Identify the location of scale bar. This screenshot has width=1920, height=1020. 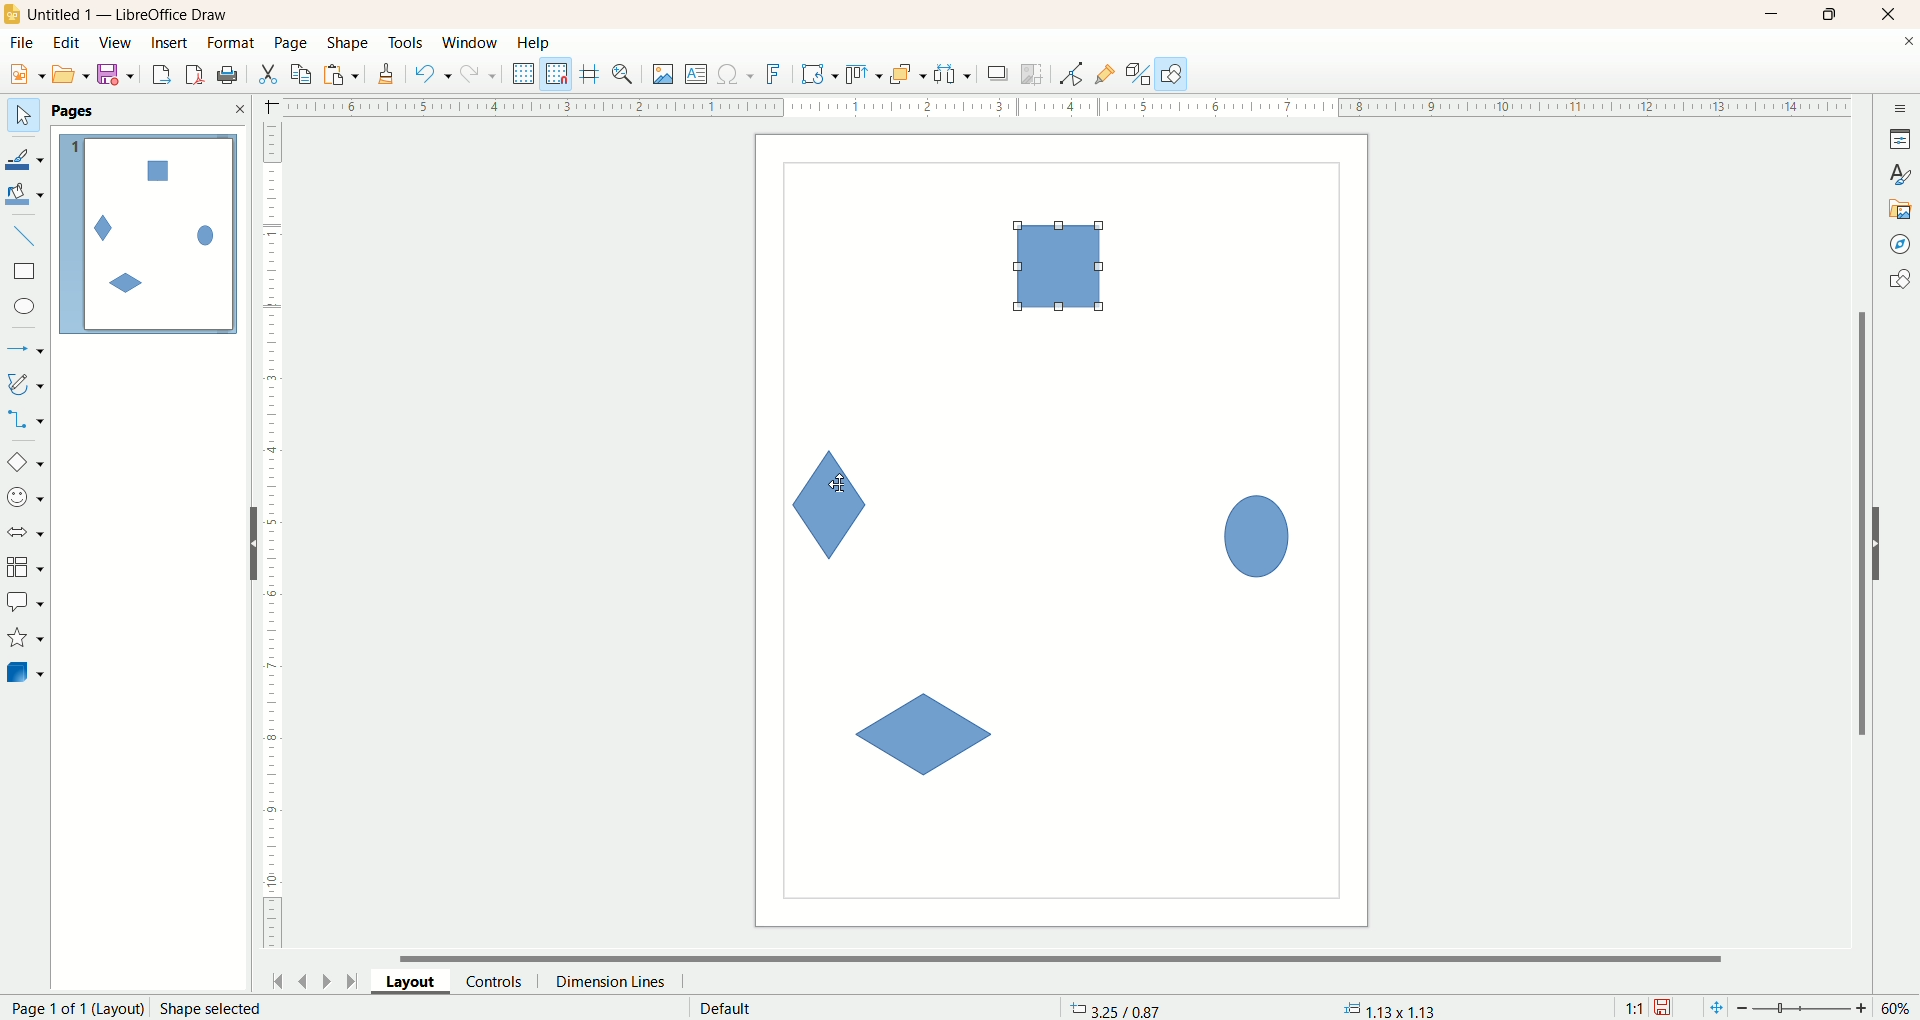
(272, 540).